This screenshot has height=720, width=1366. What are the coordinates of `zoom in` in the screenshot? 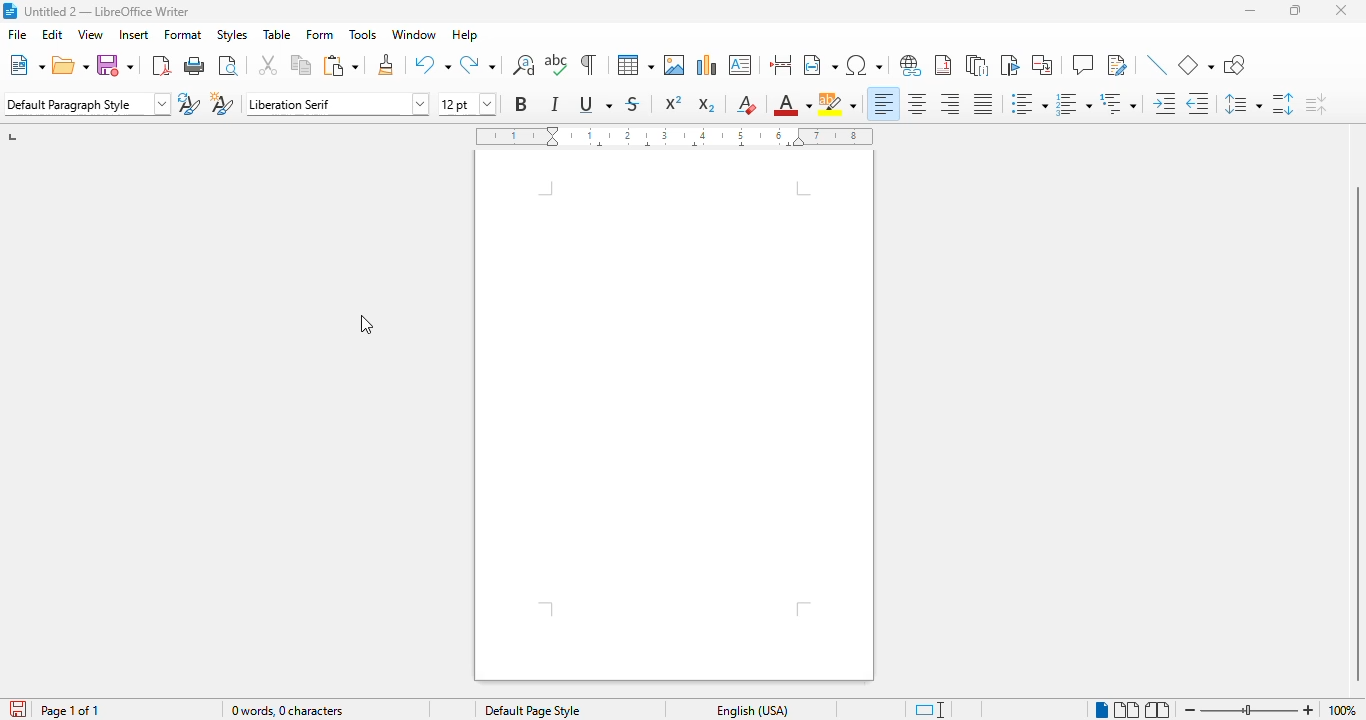 It's located at (1309, 710).